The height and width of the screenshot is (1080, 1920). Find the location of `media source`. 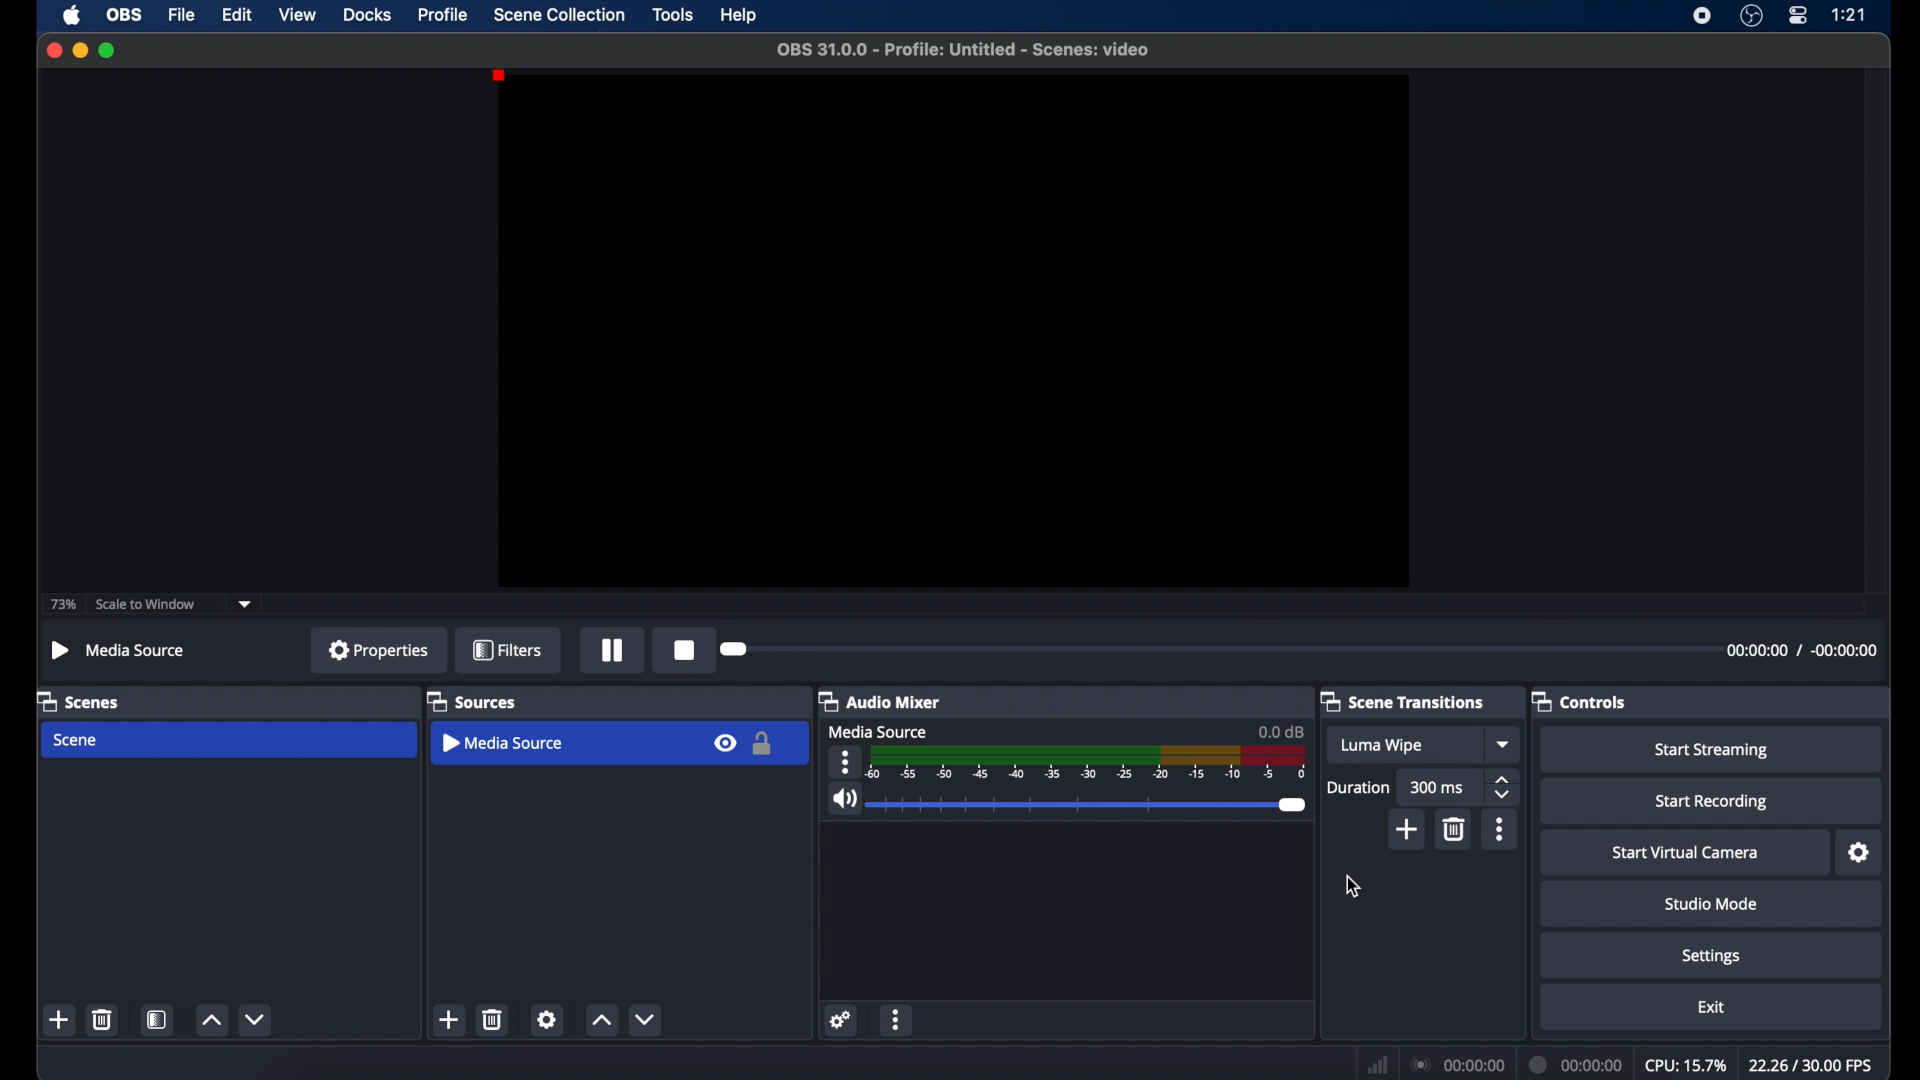

media source is located at coordinates (880, 732).